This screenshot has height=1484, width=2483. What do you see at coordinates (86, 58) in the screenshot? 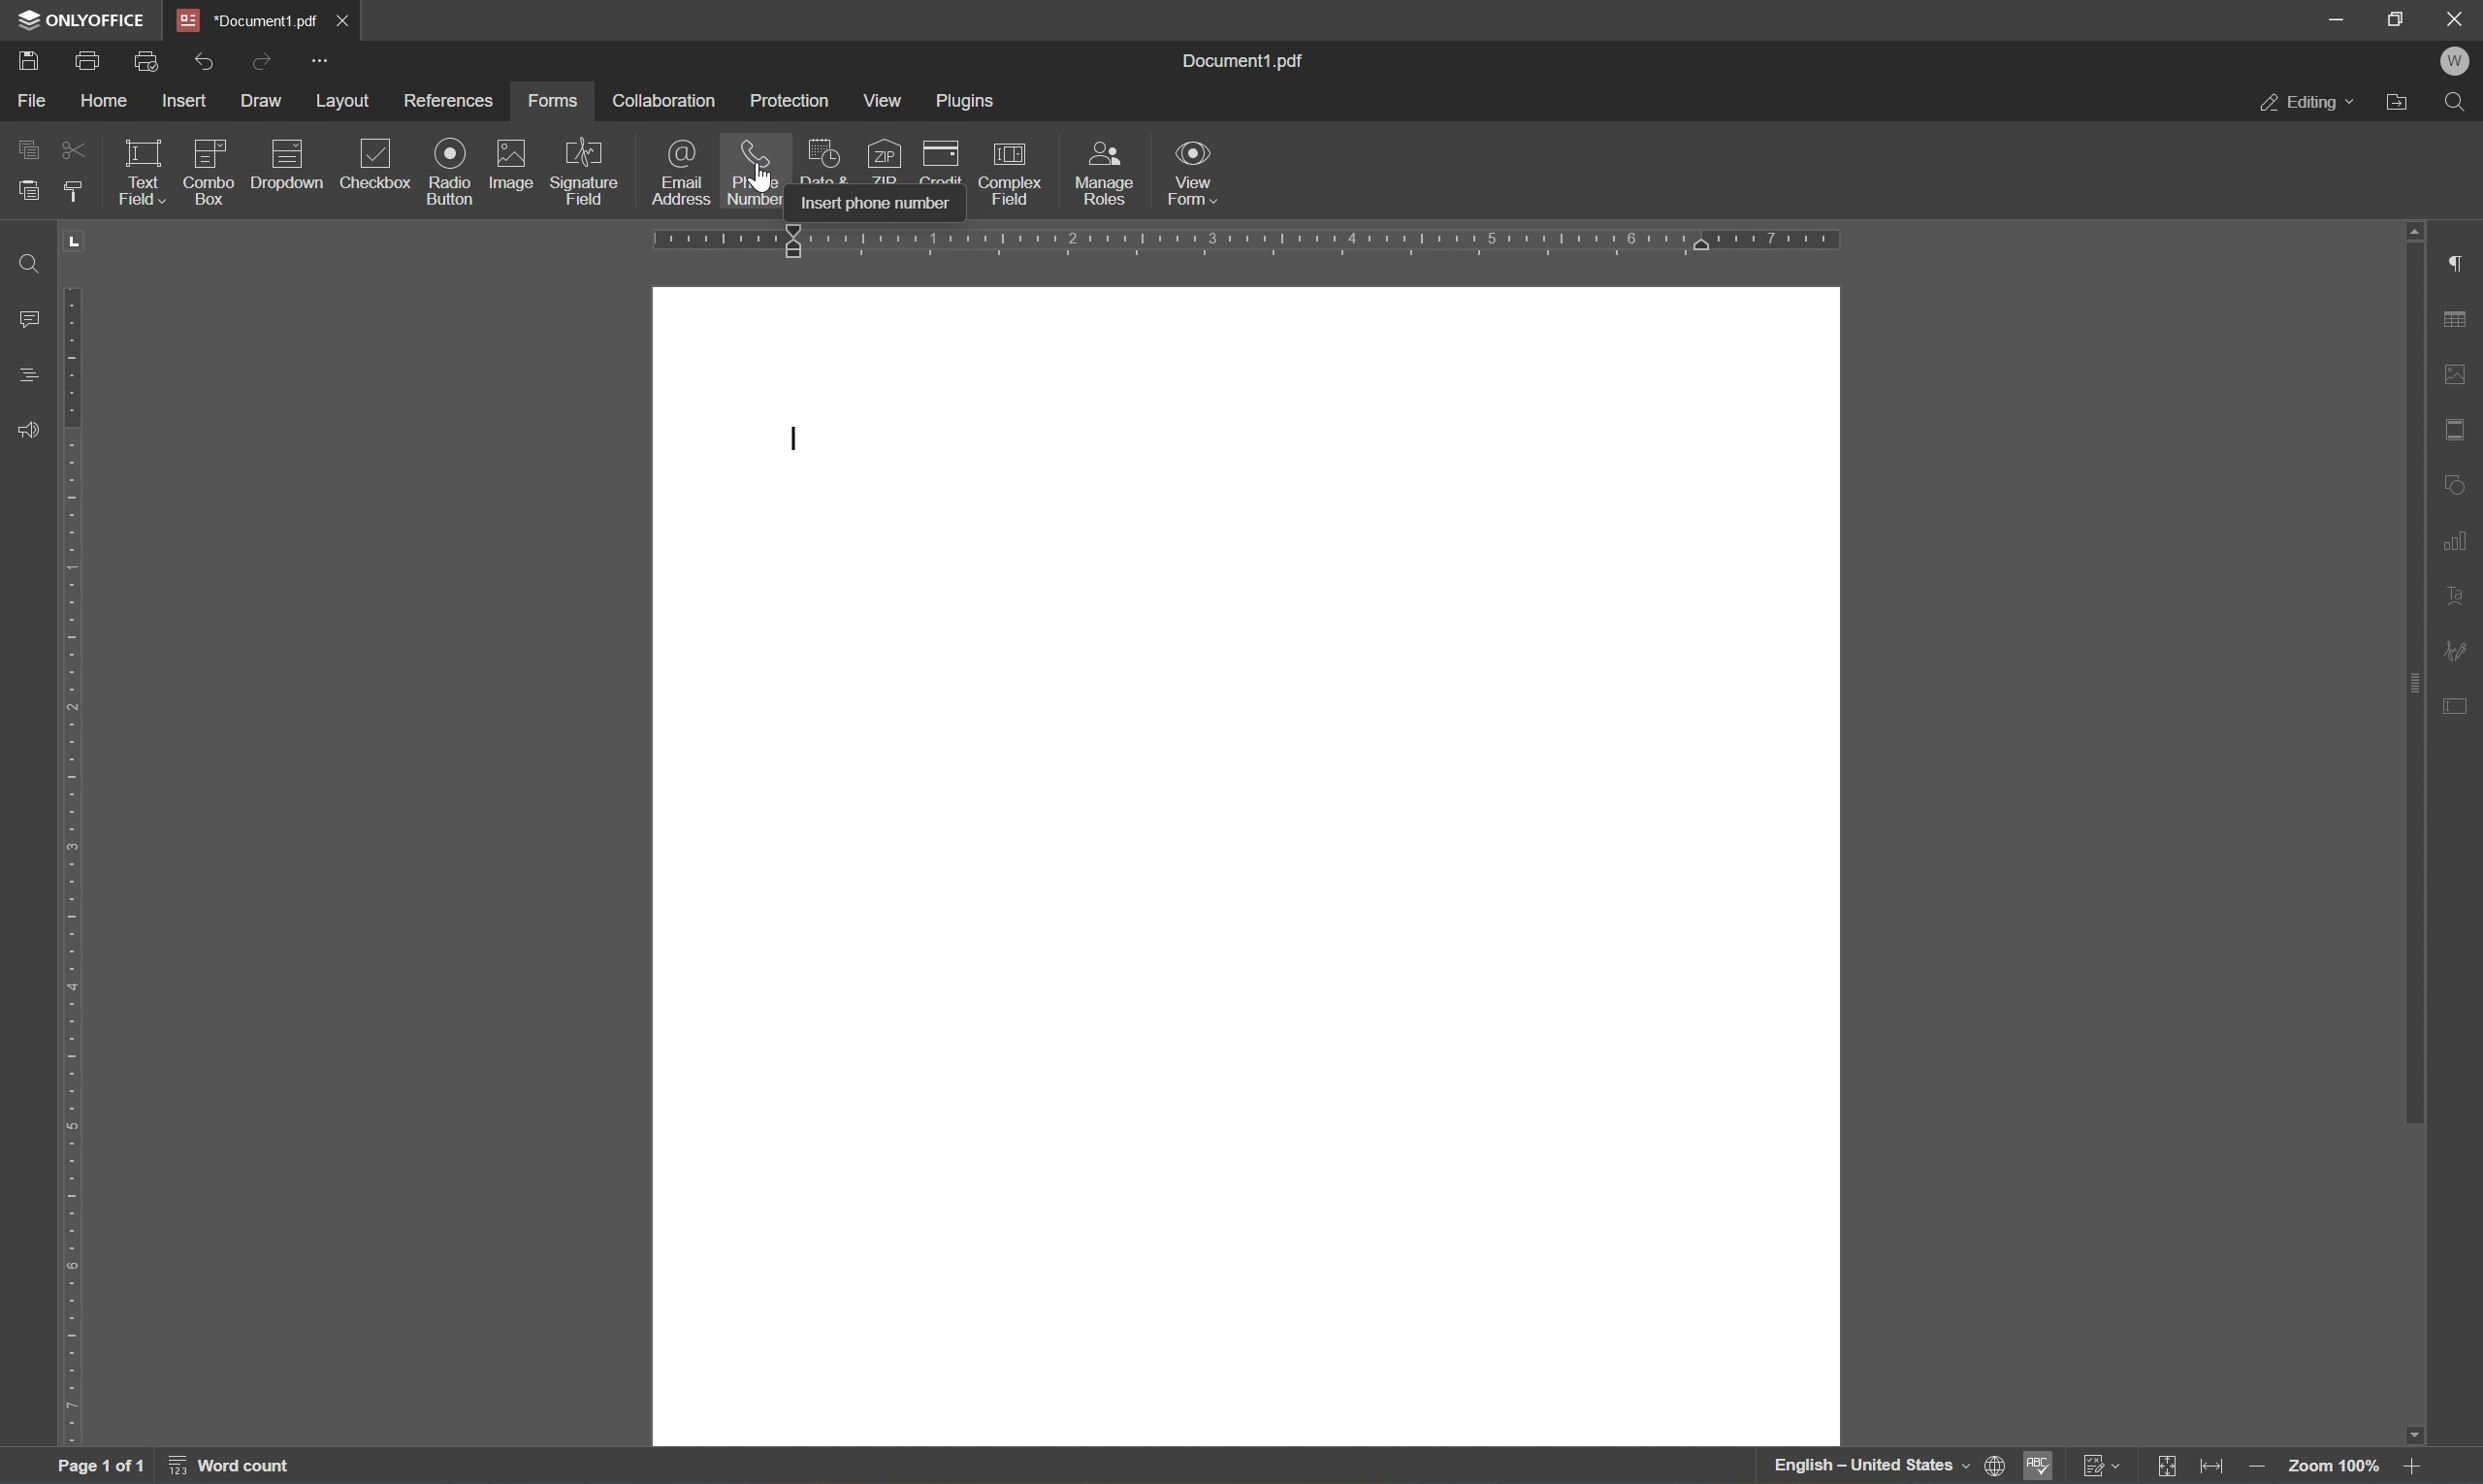
I see `print` at bounding box center [86, 58].